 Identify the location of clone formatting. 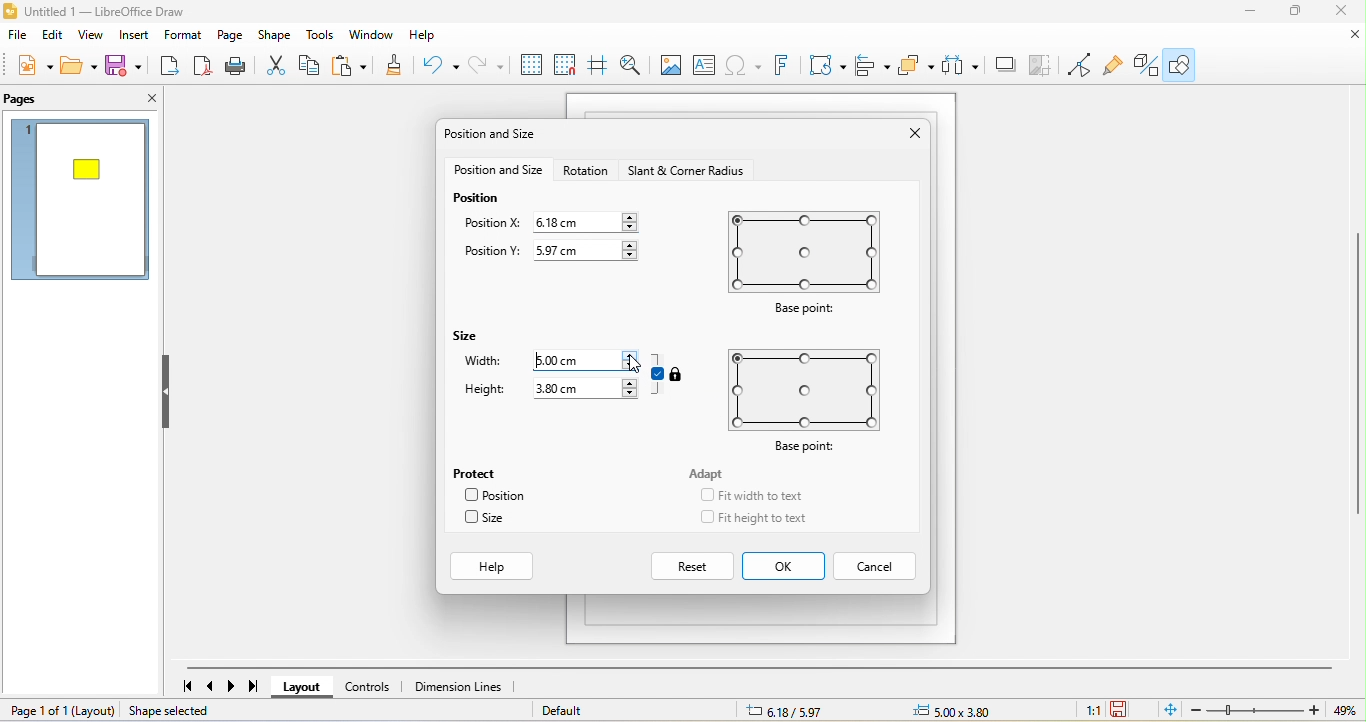
(393, 68).